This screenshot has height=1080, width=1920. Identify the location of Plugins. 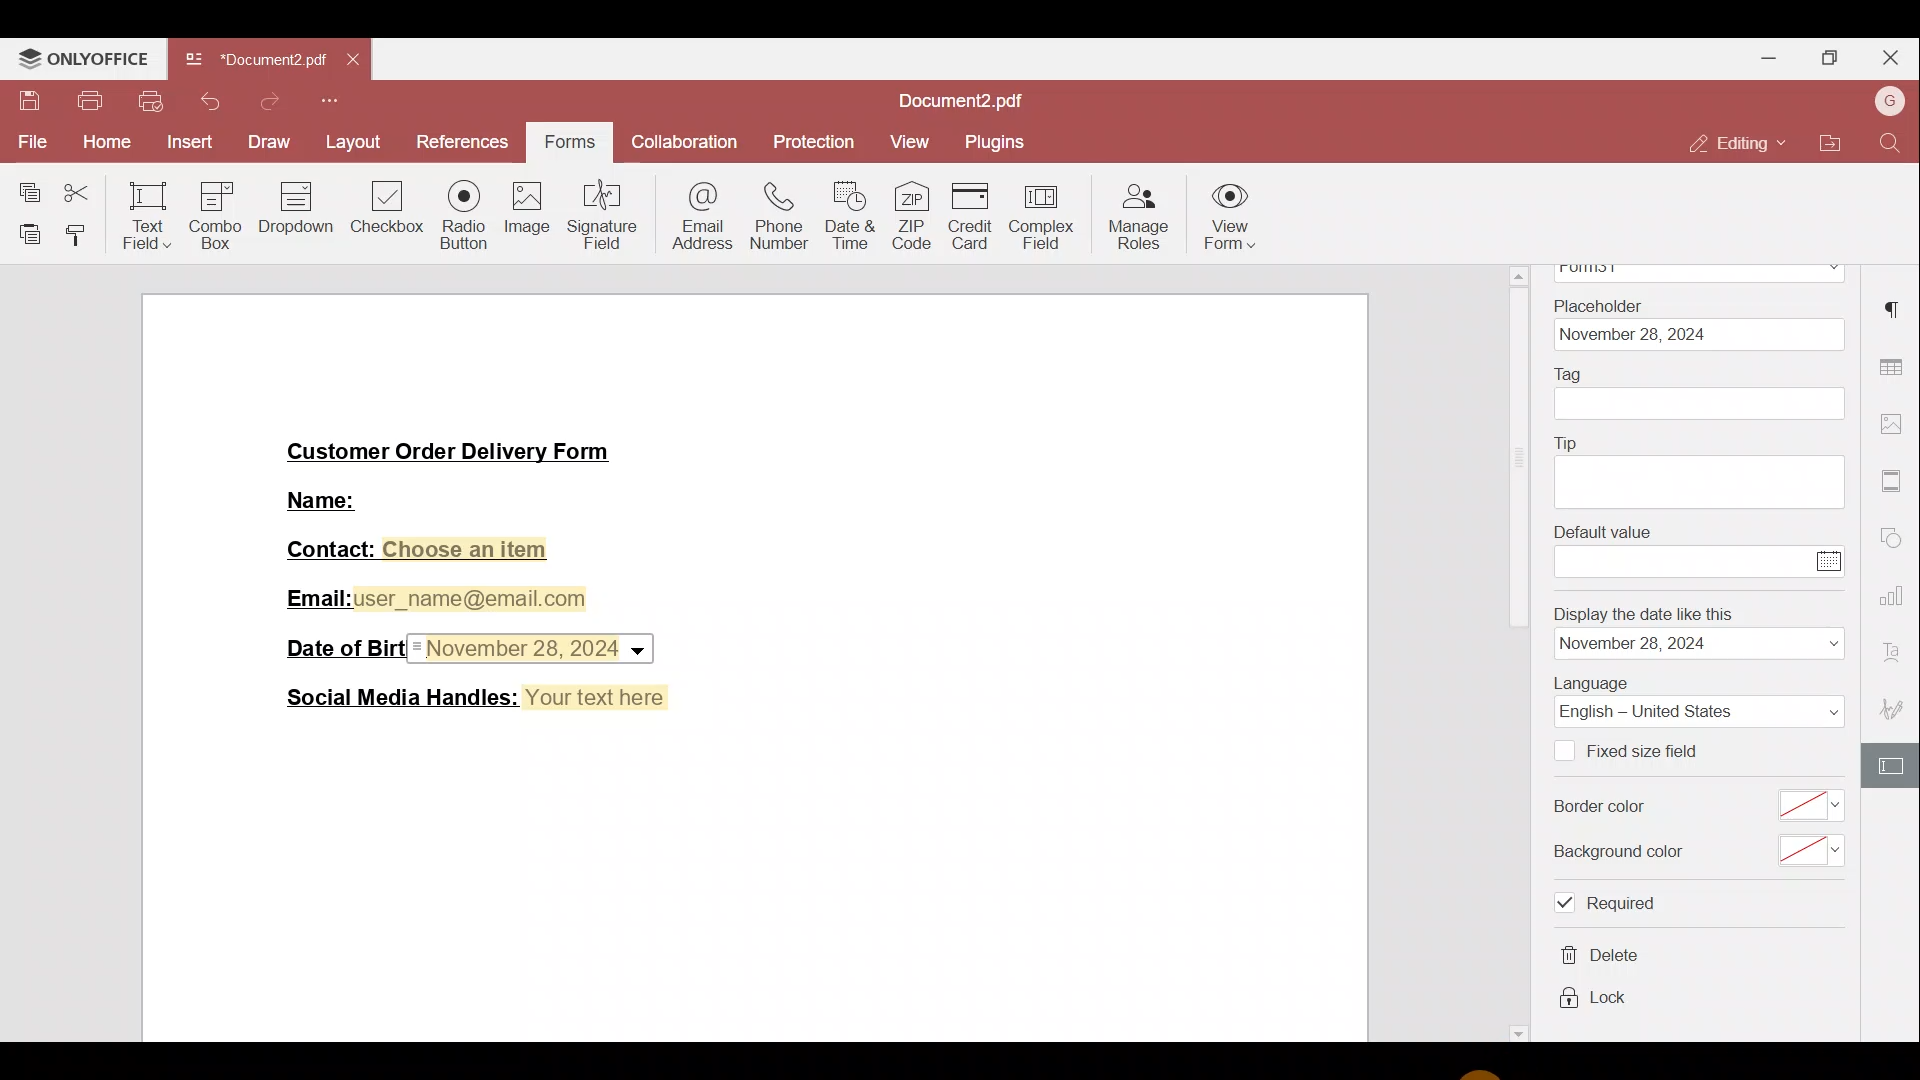
(1003, 141).